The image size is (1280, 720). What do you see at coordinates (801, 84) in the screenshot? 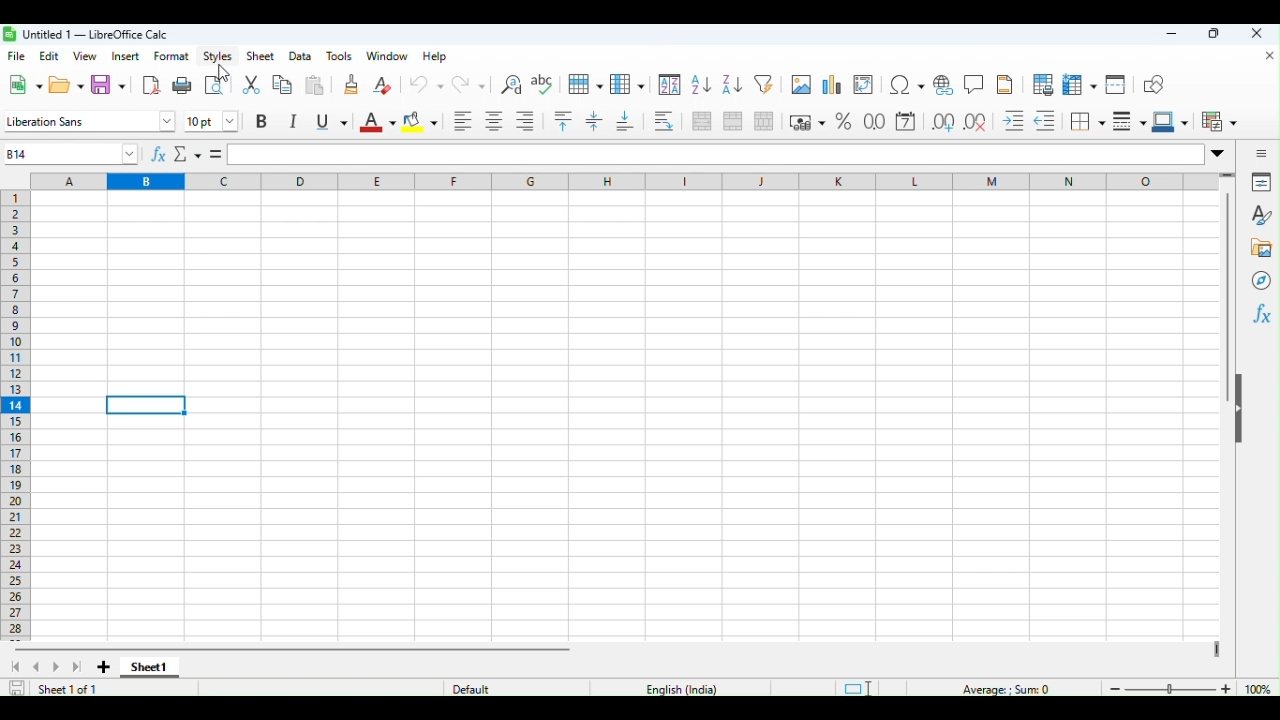
I see `Insert image` at bounding box center [801, 84].